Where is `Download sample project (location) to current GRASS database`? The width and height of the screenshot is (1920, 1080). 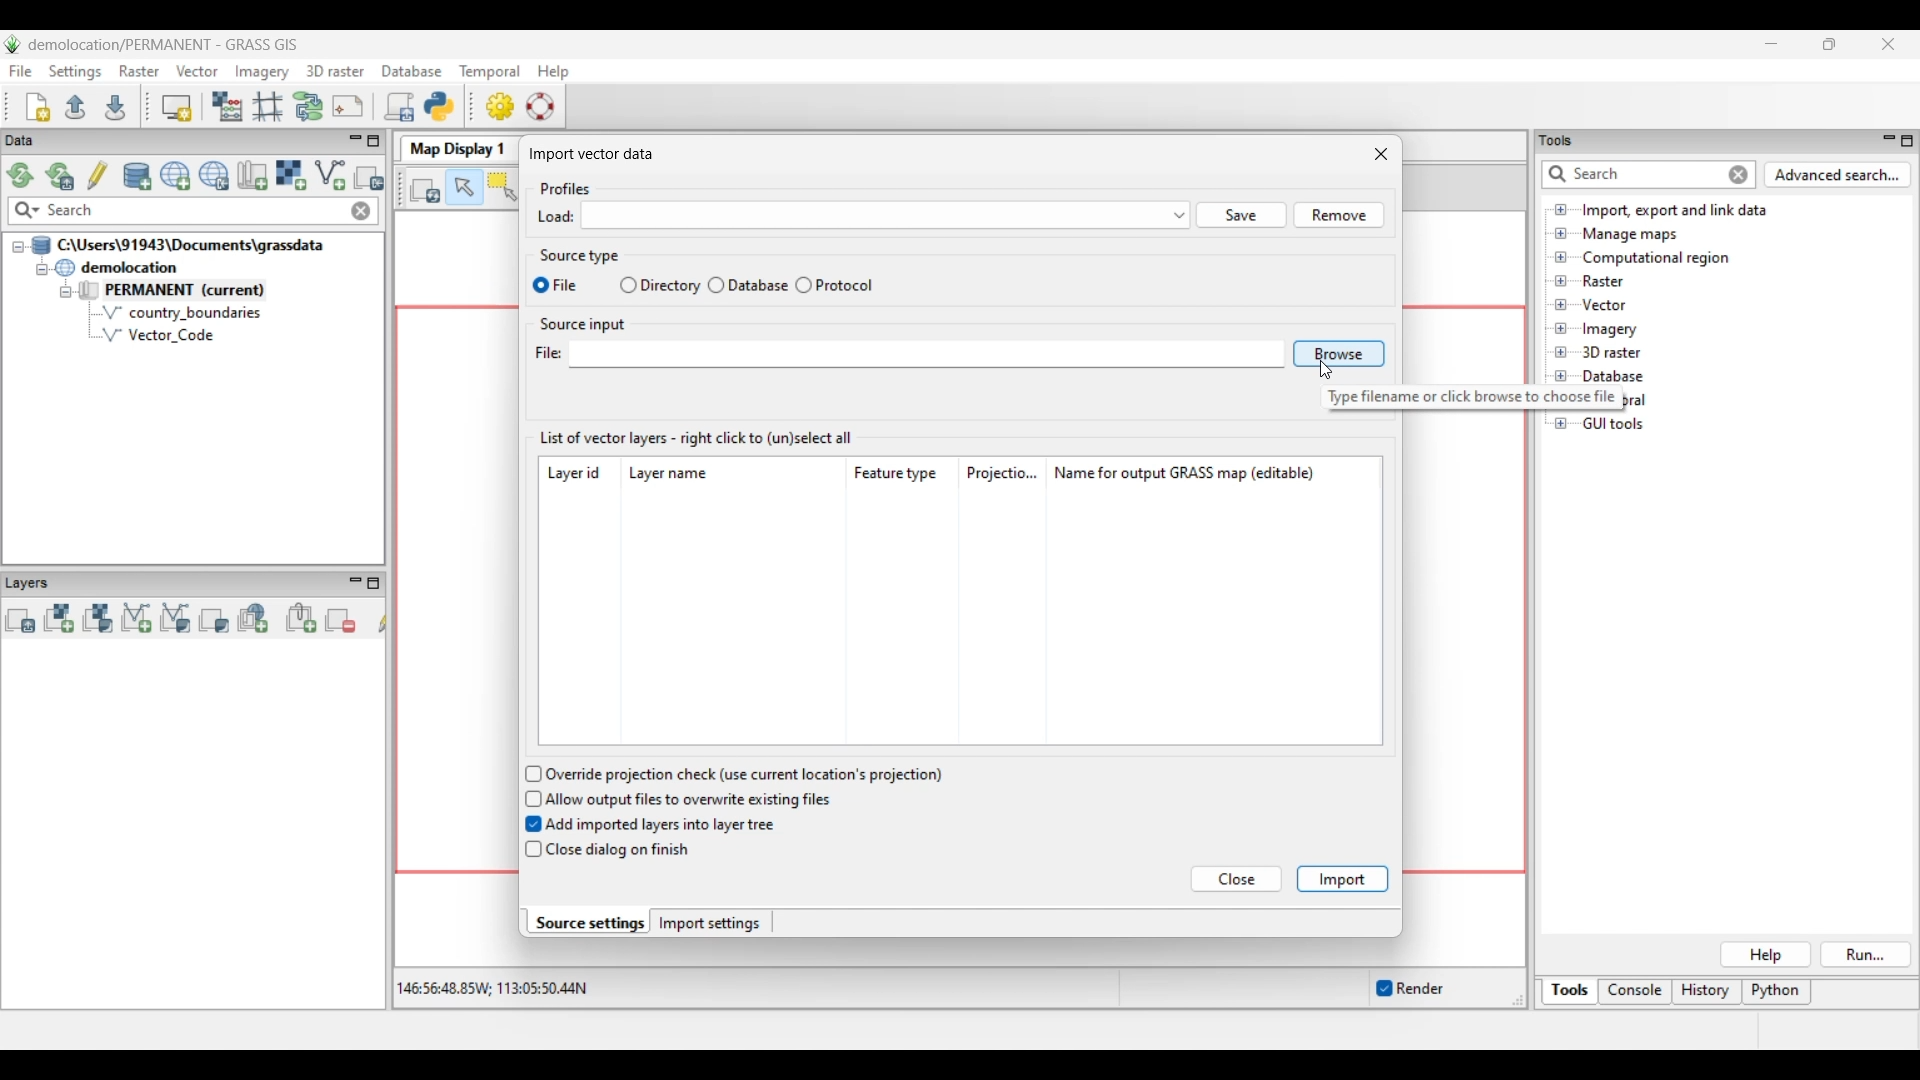
Download sample project (location) to current GRASS database is located at coordinates (213, 176).